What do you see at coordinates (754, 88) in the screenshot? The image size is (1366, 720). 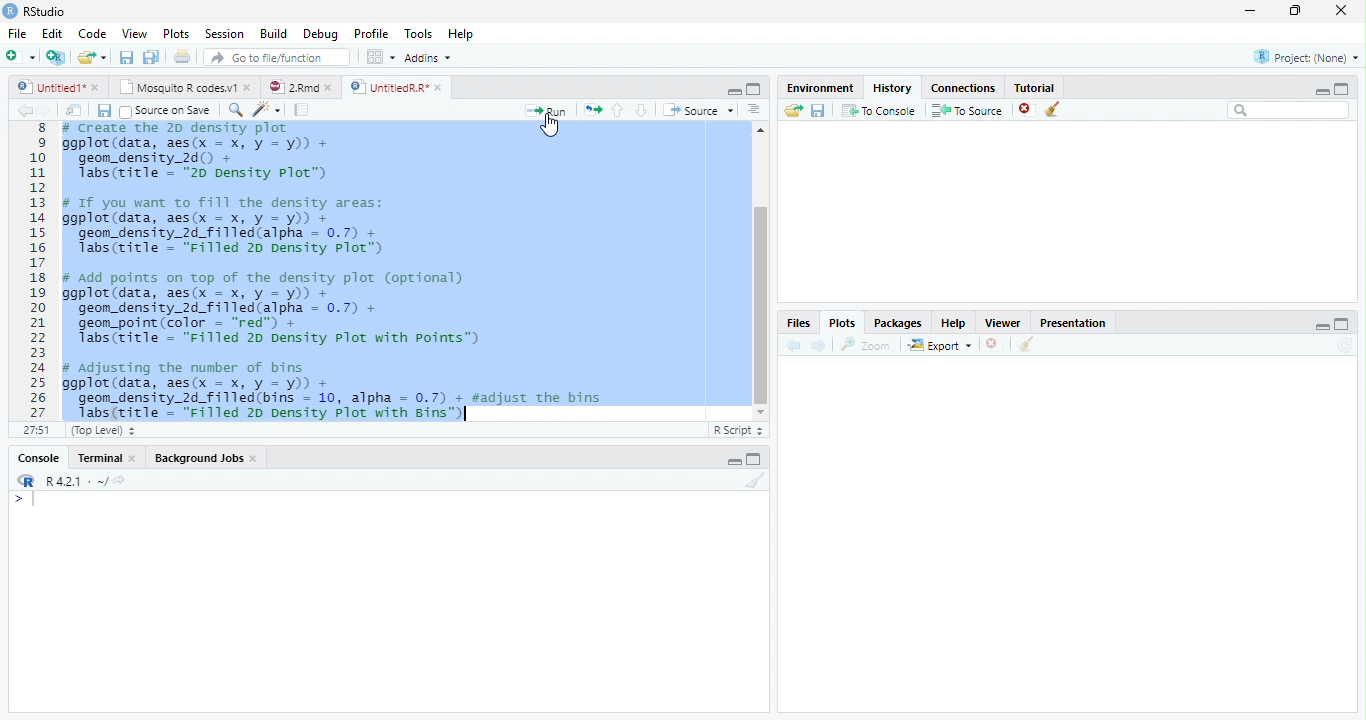 I see `maximize` at bounding box center [754, 88].